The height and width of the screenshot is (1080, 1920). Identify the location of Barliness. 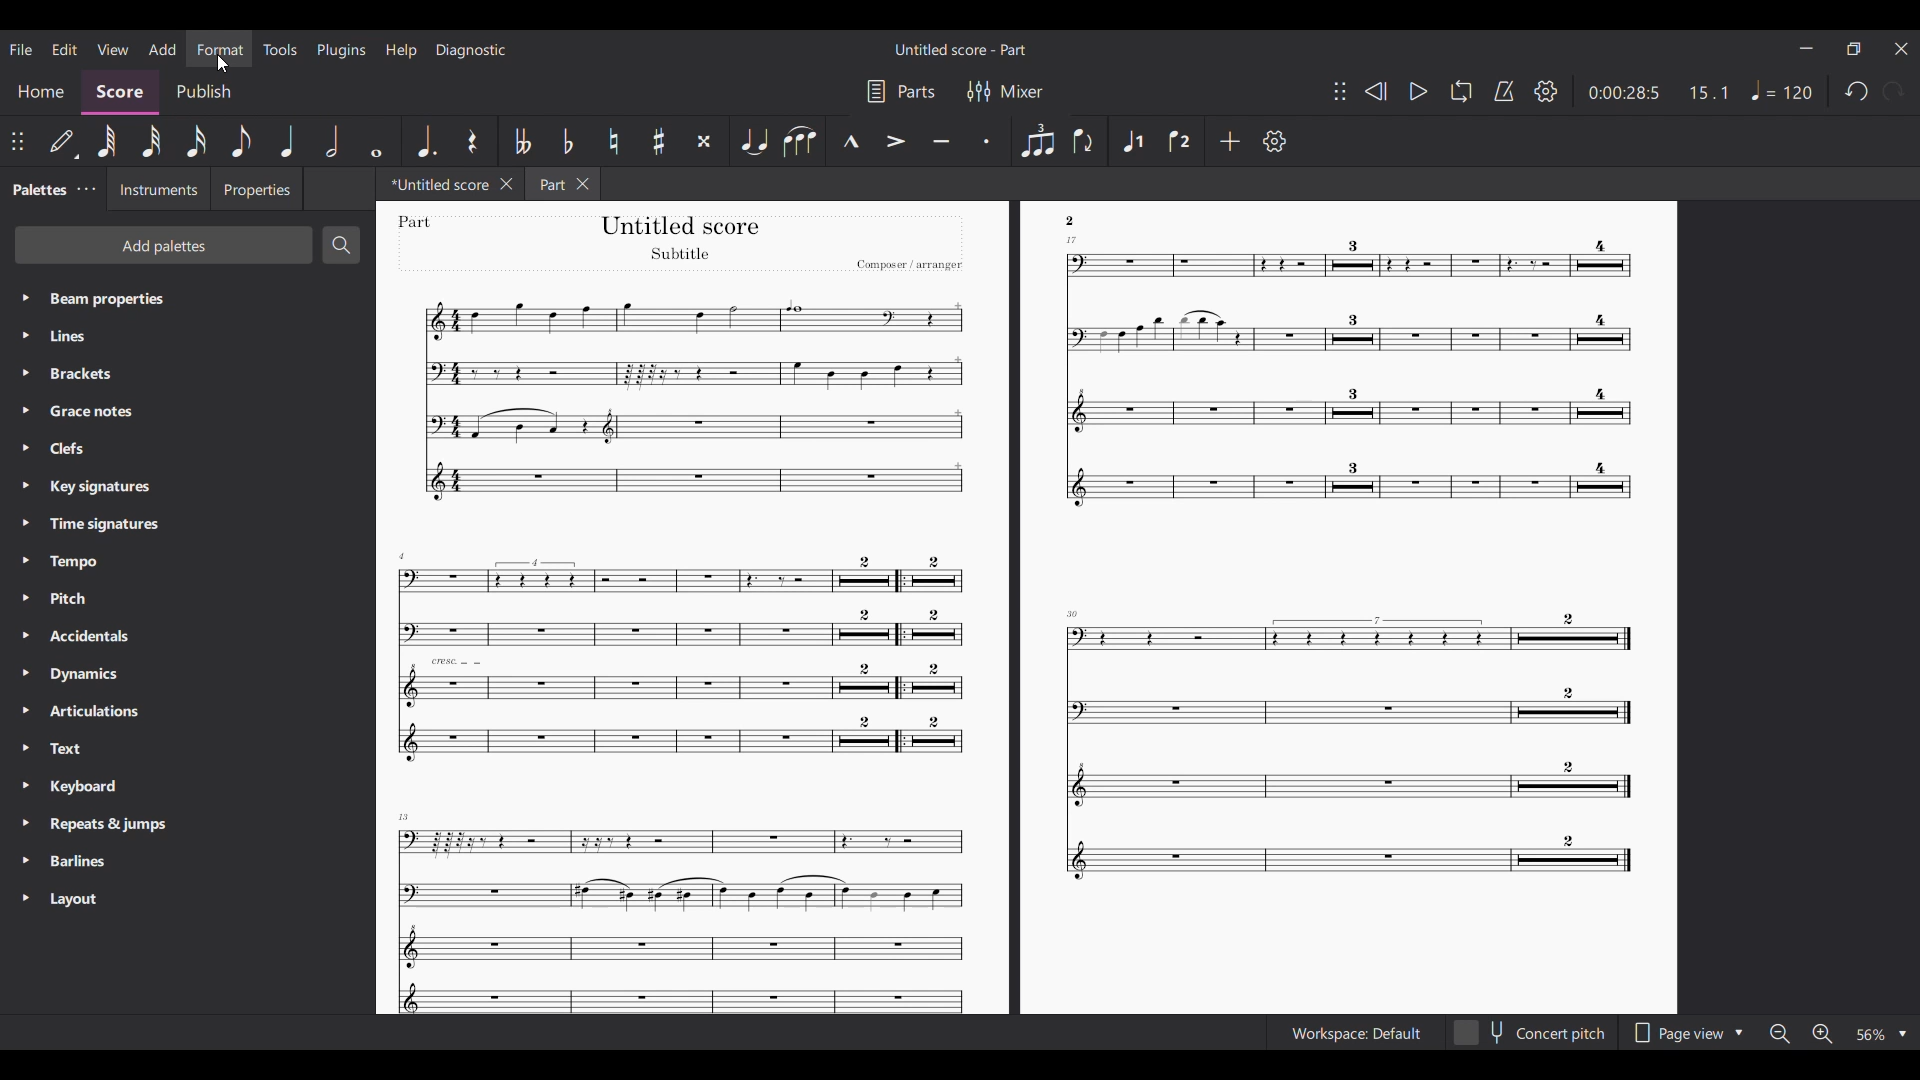
(81, 859).